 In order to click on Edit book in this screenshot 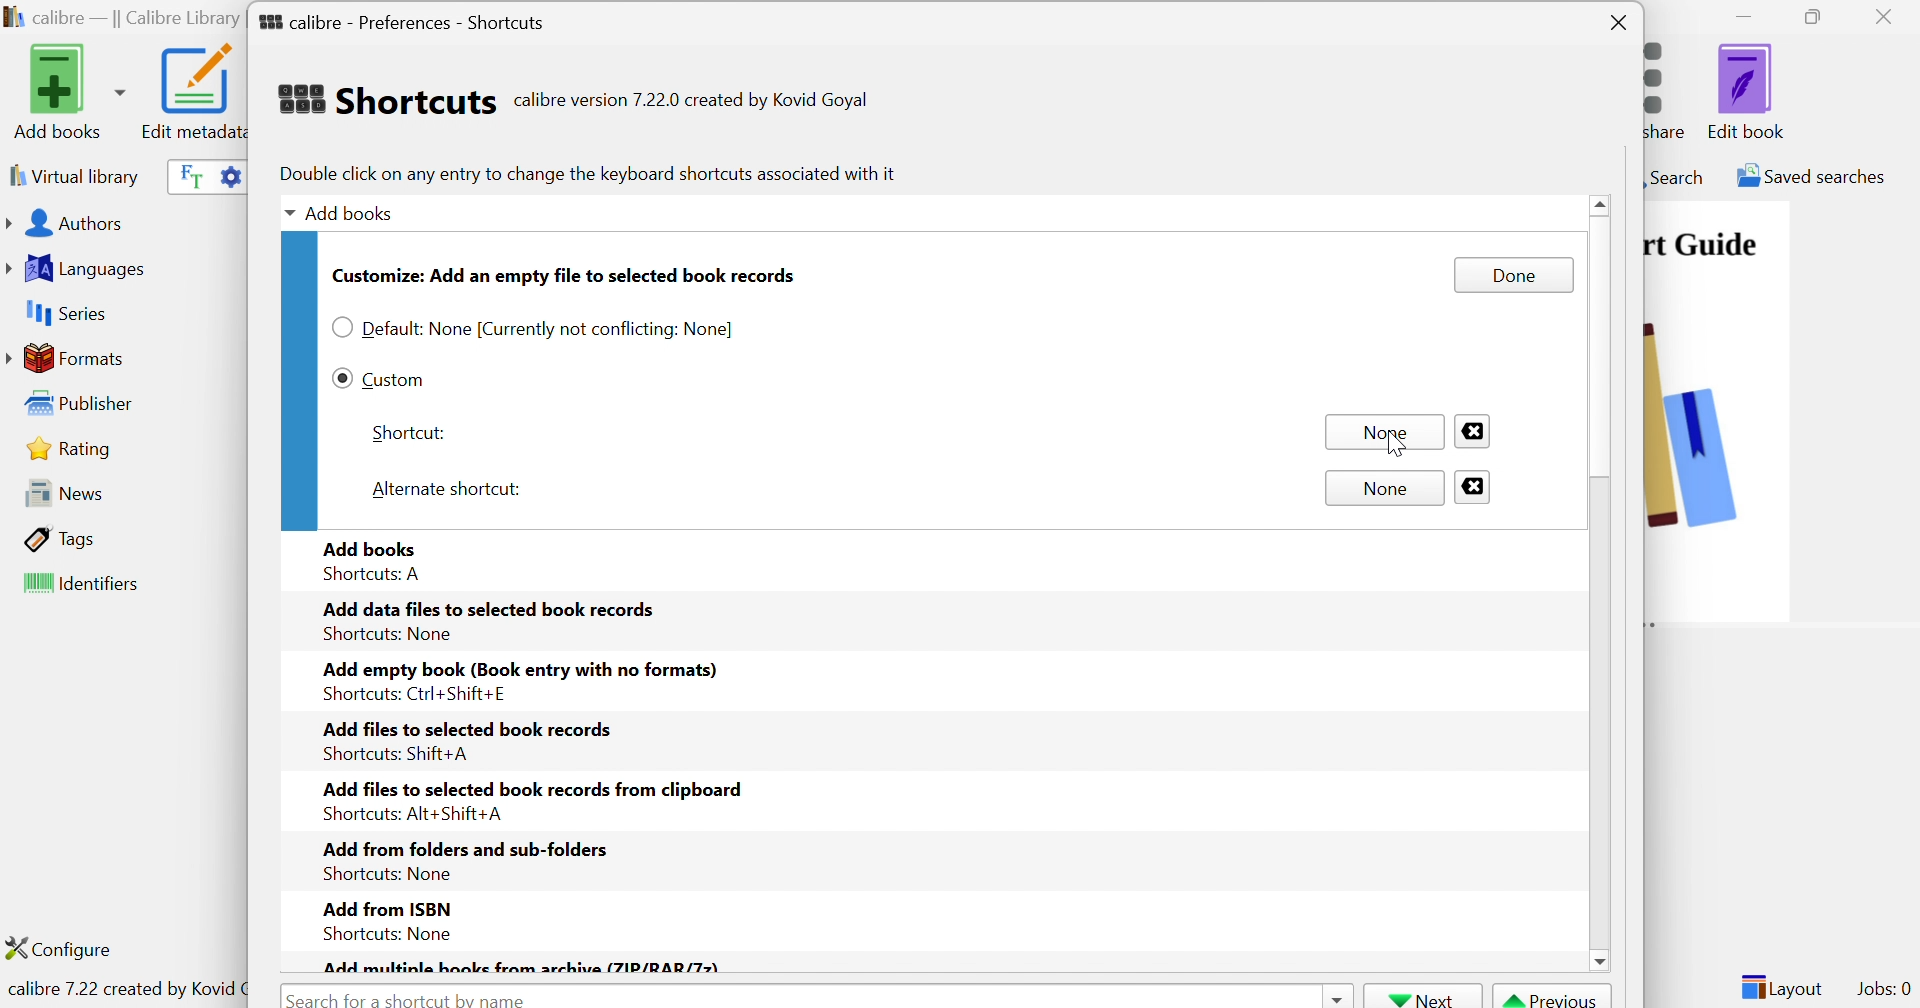, I will do `click(1747, 91)`.